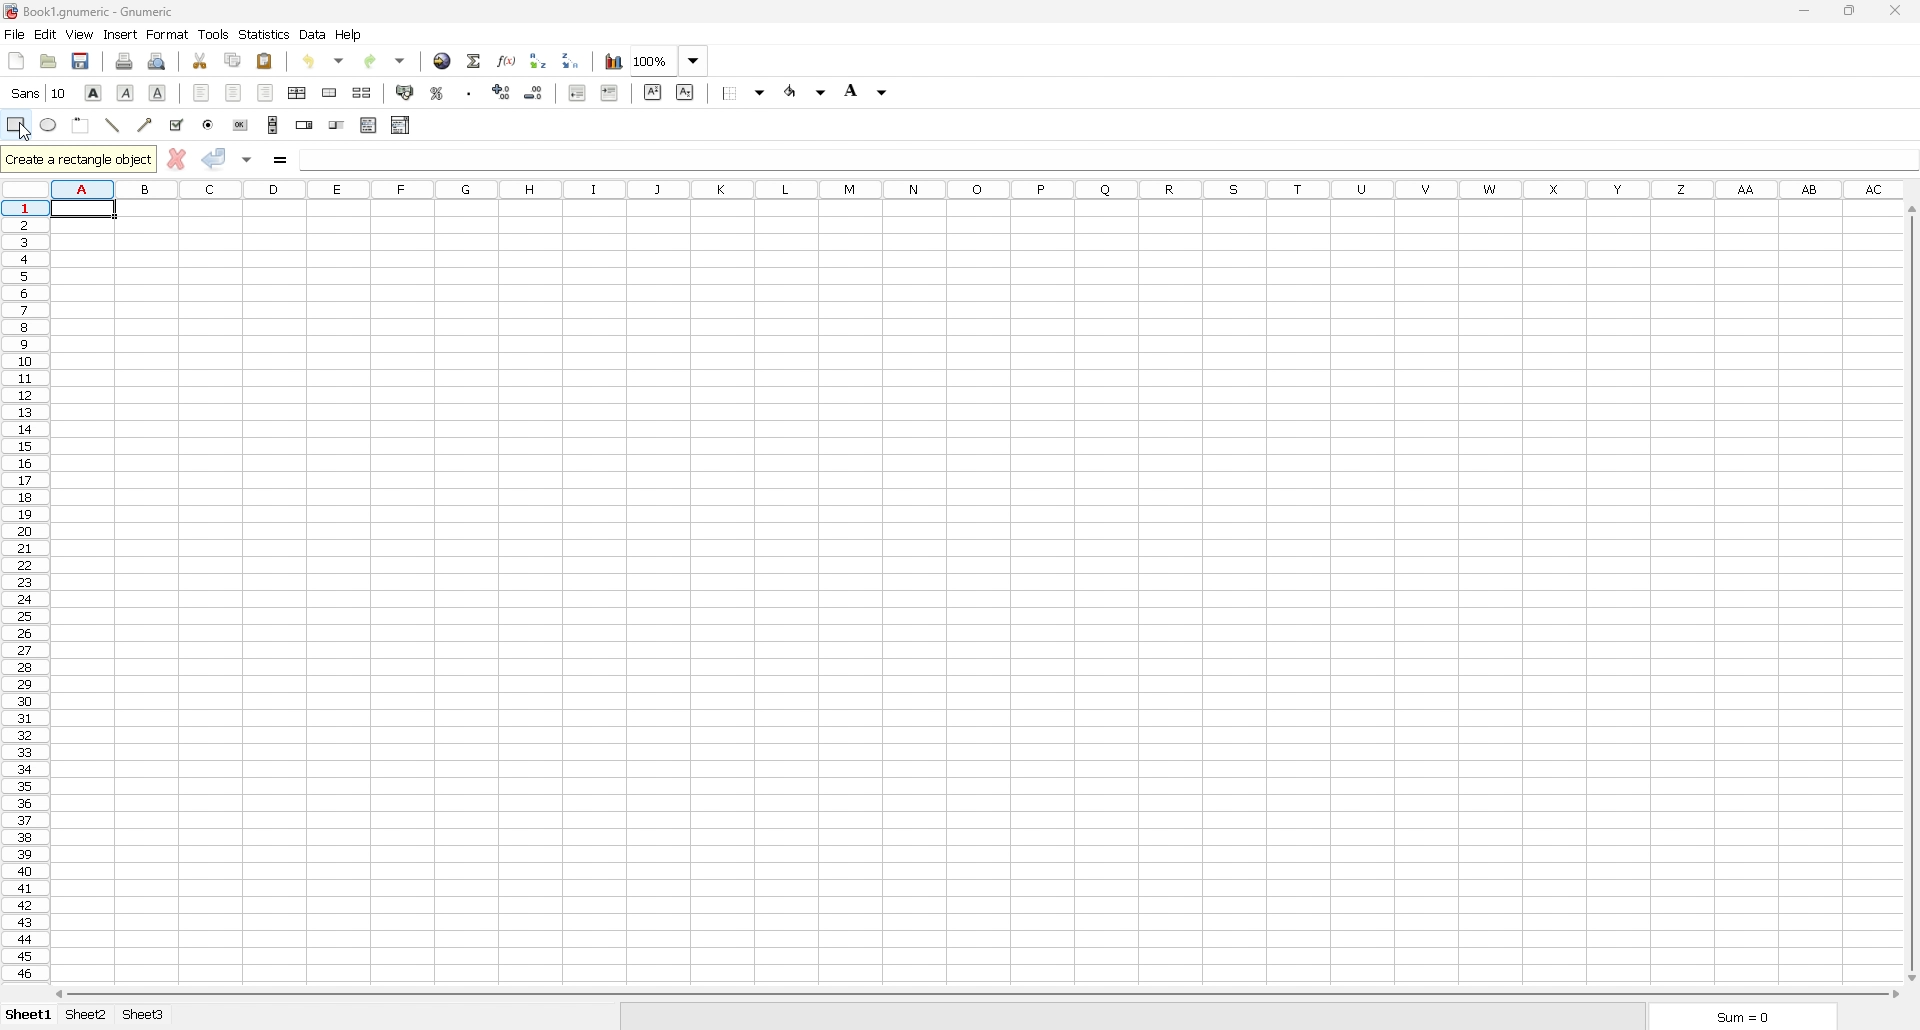 The image size is (1920, 1030). Describe the element at coordinates (349, 34) in the screenshot. I see `help` at that location.